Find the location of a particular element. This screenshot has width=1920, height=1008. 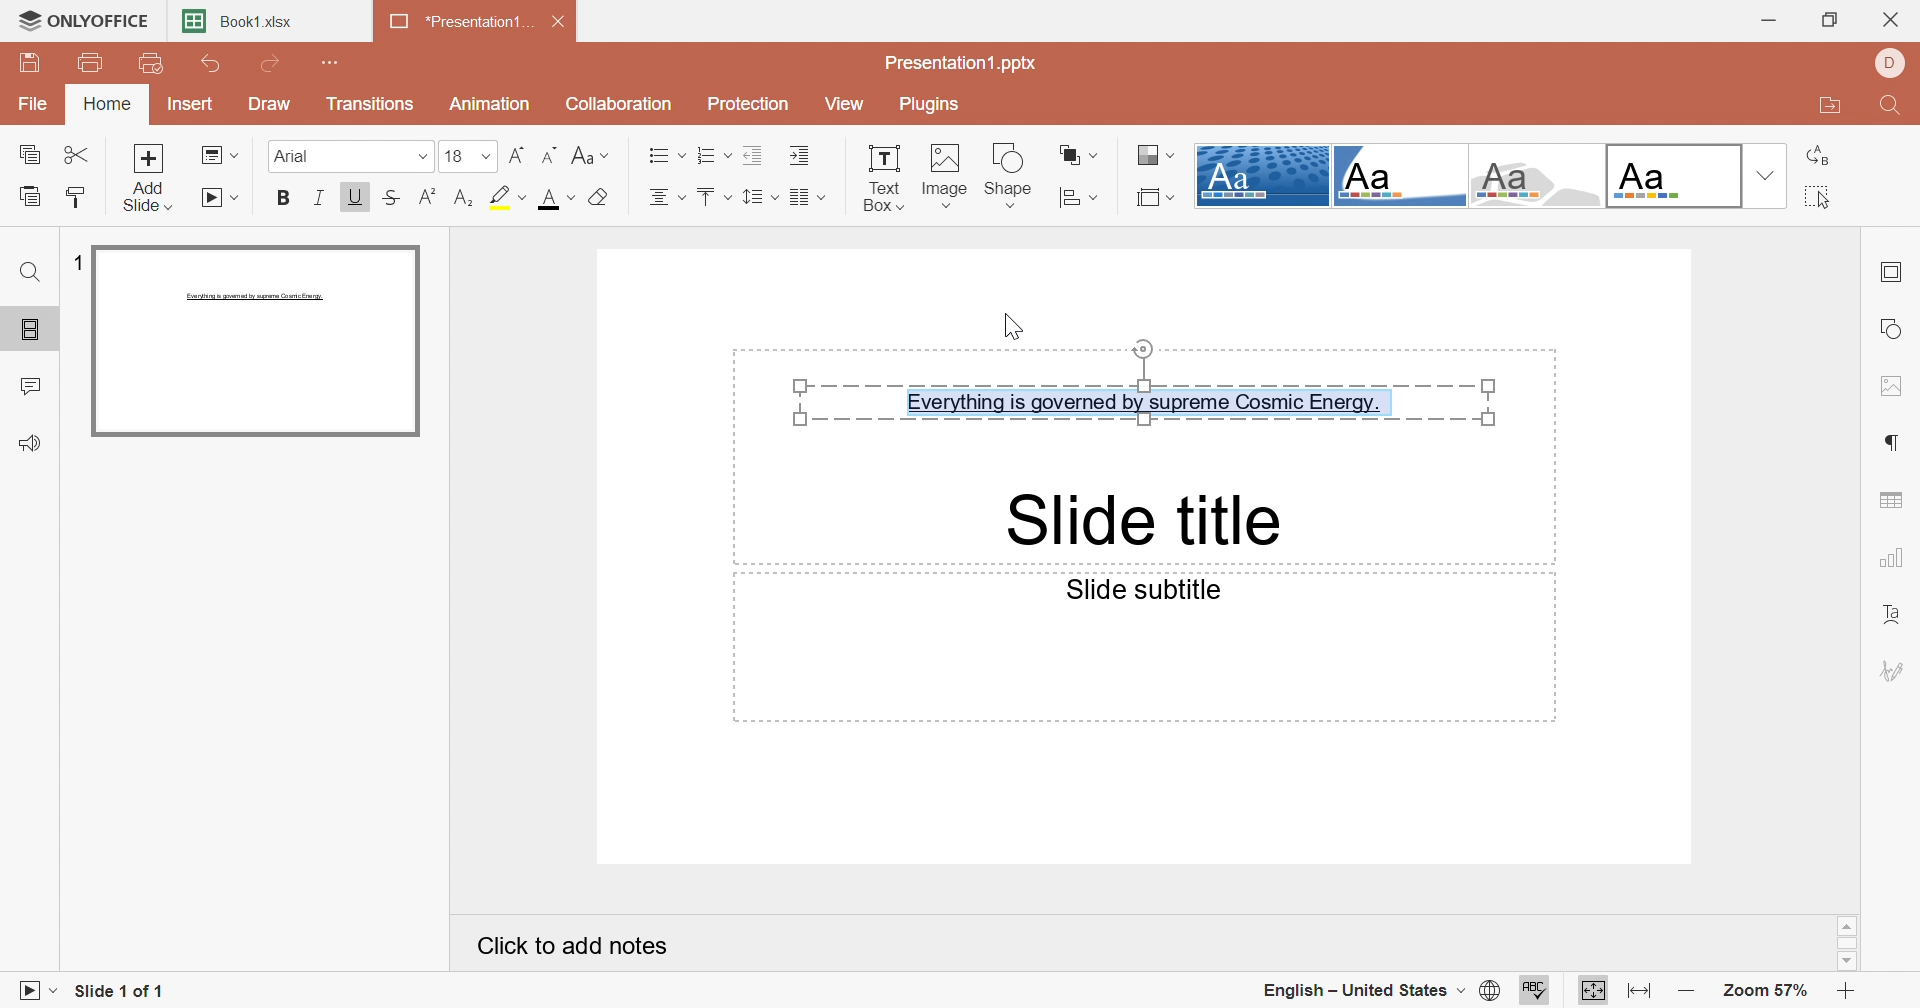

Text Box is located at coordinates (882, 176).